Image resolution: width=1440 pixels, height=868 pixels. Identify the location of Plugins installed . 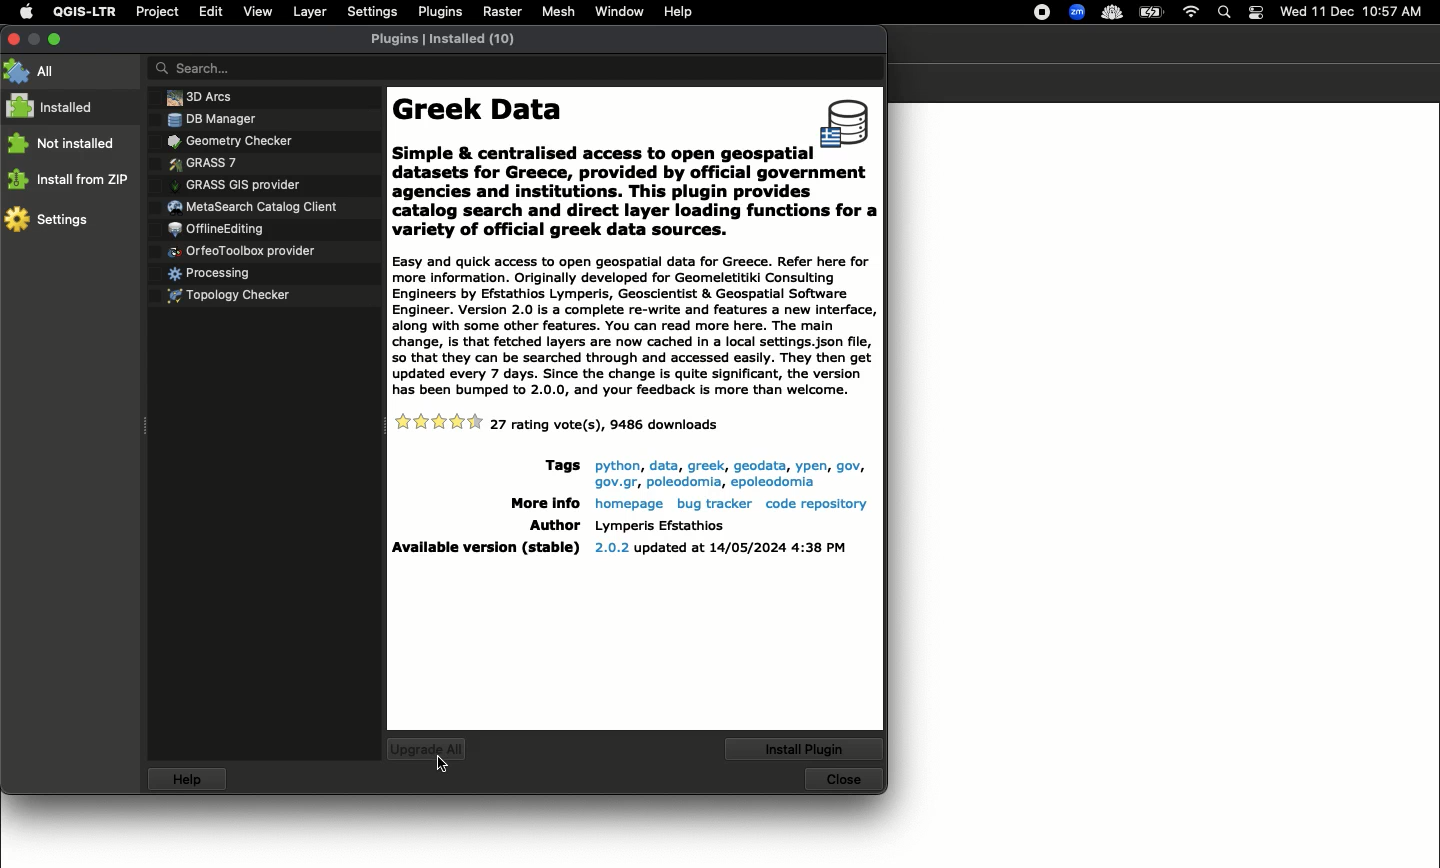
(445, 39).